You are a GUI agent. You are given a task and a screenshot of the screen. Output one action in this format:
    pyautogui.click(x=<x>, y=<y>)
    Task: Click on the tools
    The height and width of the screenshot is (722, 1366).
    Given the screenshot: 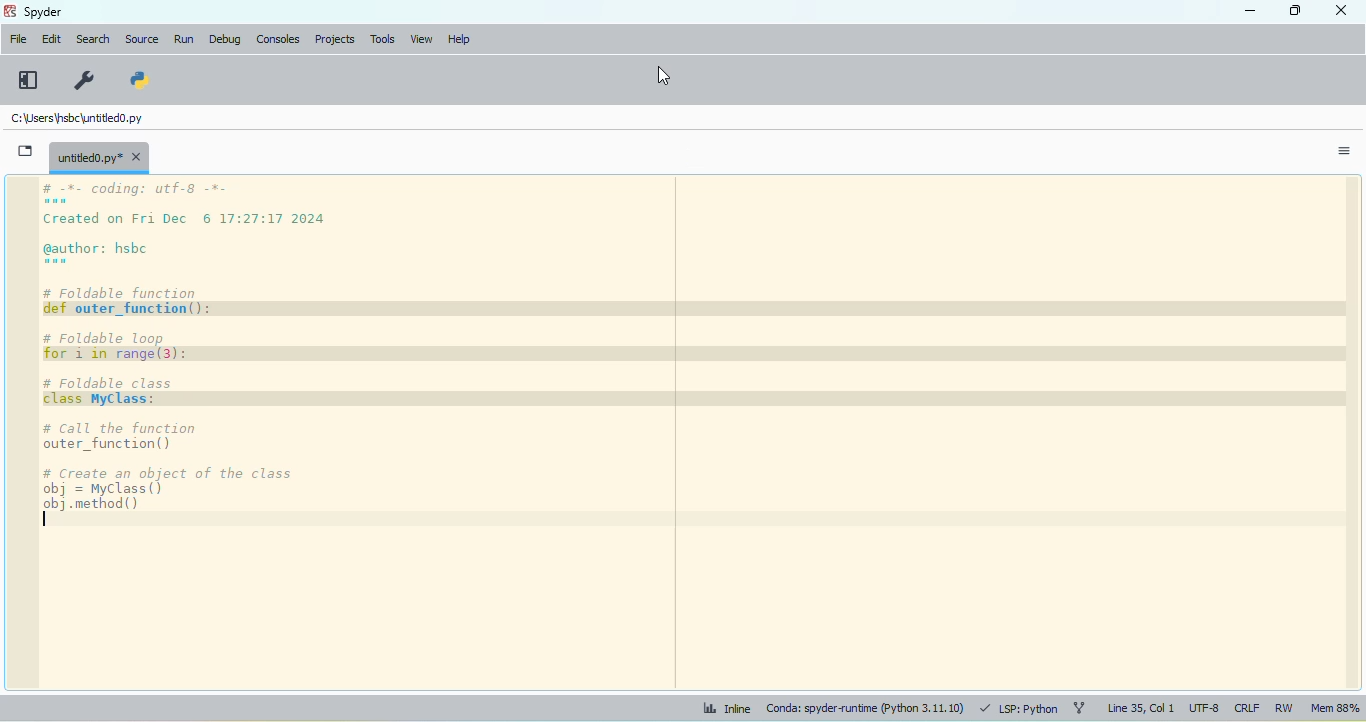 What is the action you would take?
    pyautogui.click(x=382, y=39)
    